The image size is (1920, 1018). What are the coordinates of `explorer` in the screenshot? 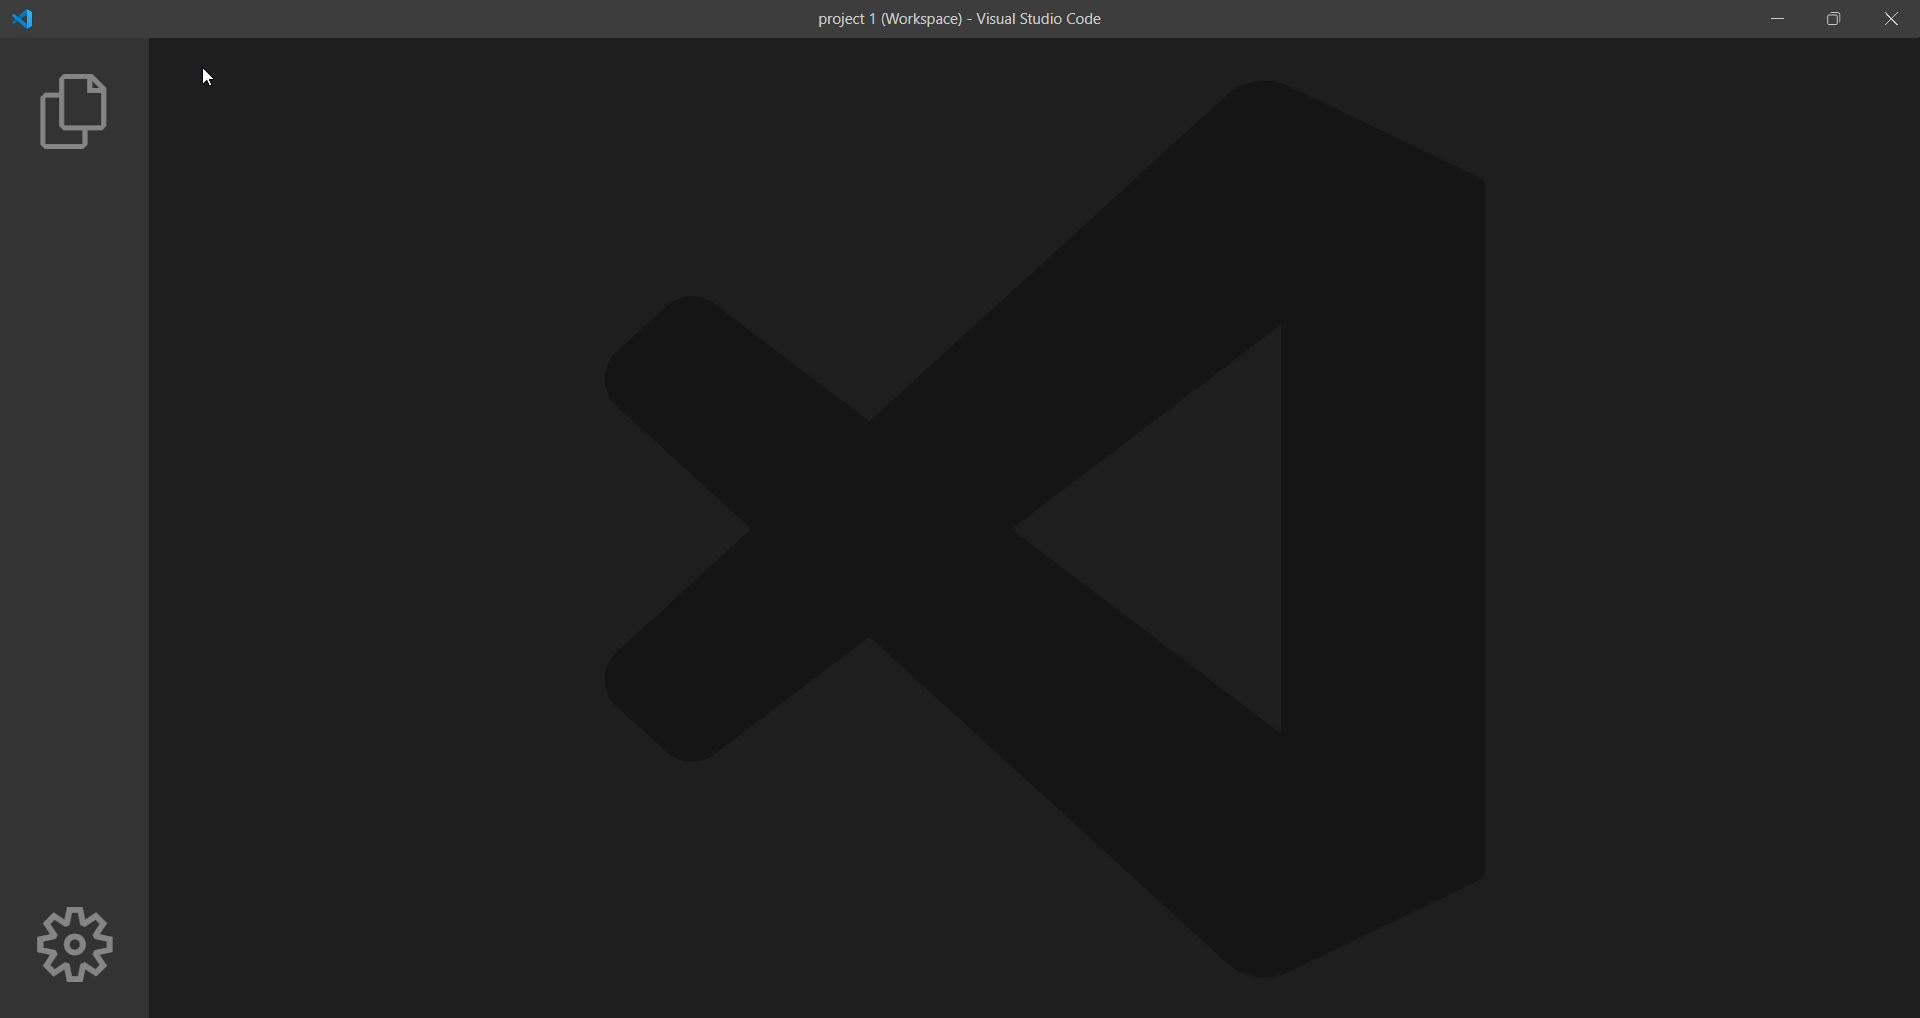 It's located at (71, 109).